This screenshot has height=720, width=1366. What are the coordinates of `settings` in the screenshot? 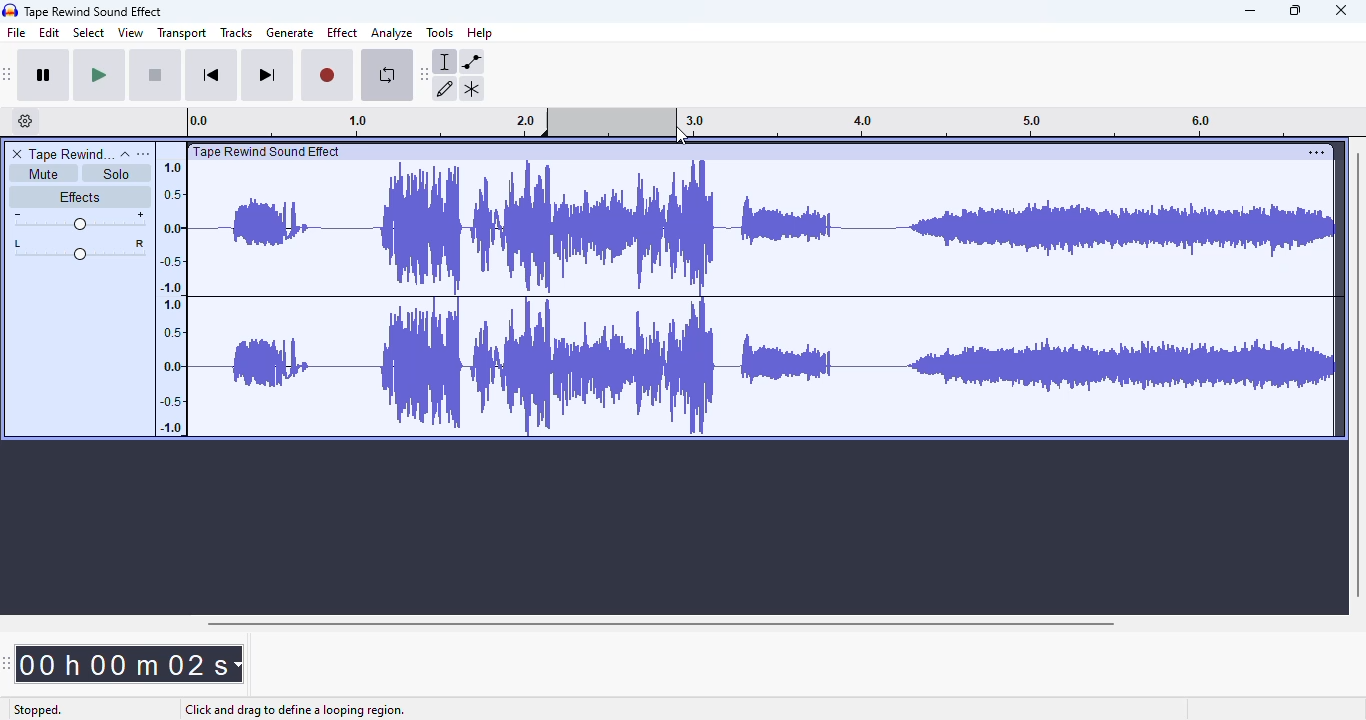 It's located at (1316, 152).